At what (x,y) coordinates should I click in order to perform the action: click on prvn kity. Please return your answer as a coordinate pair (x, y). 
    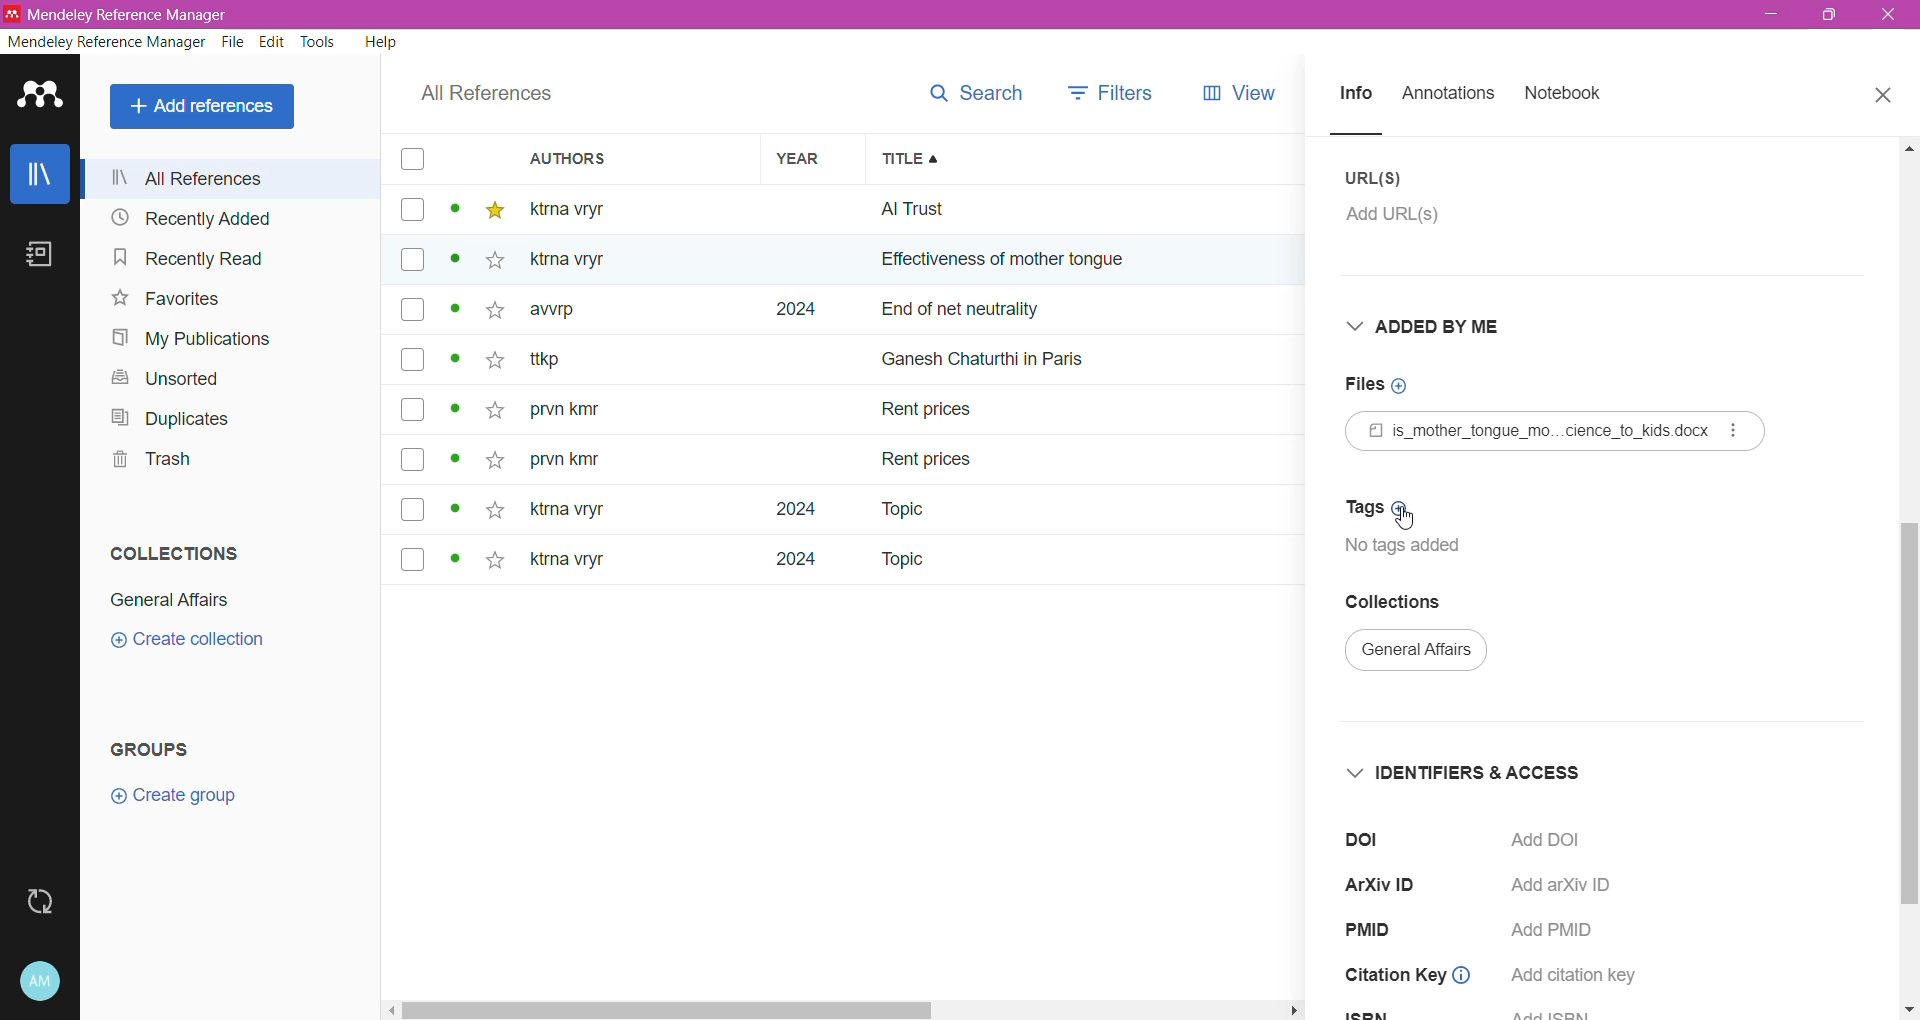
    Looking at the image, I should click on (577, 411).